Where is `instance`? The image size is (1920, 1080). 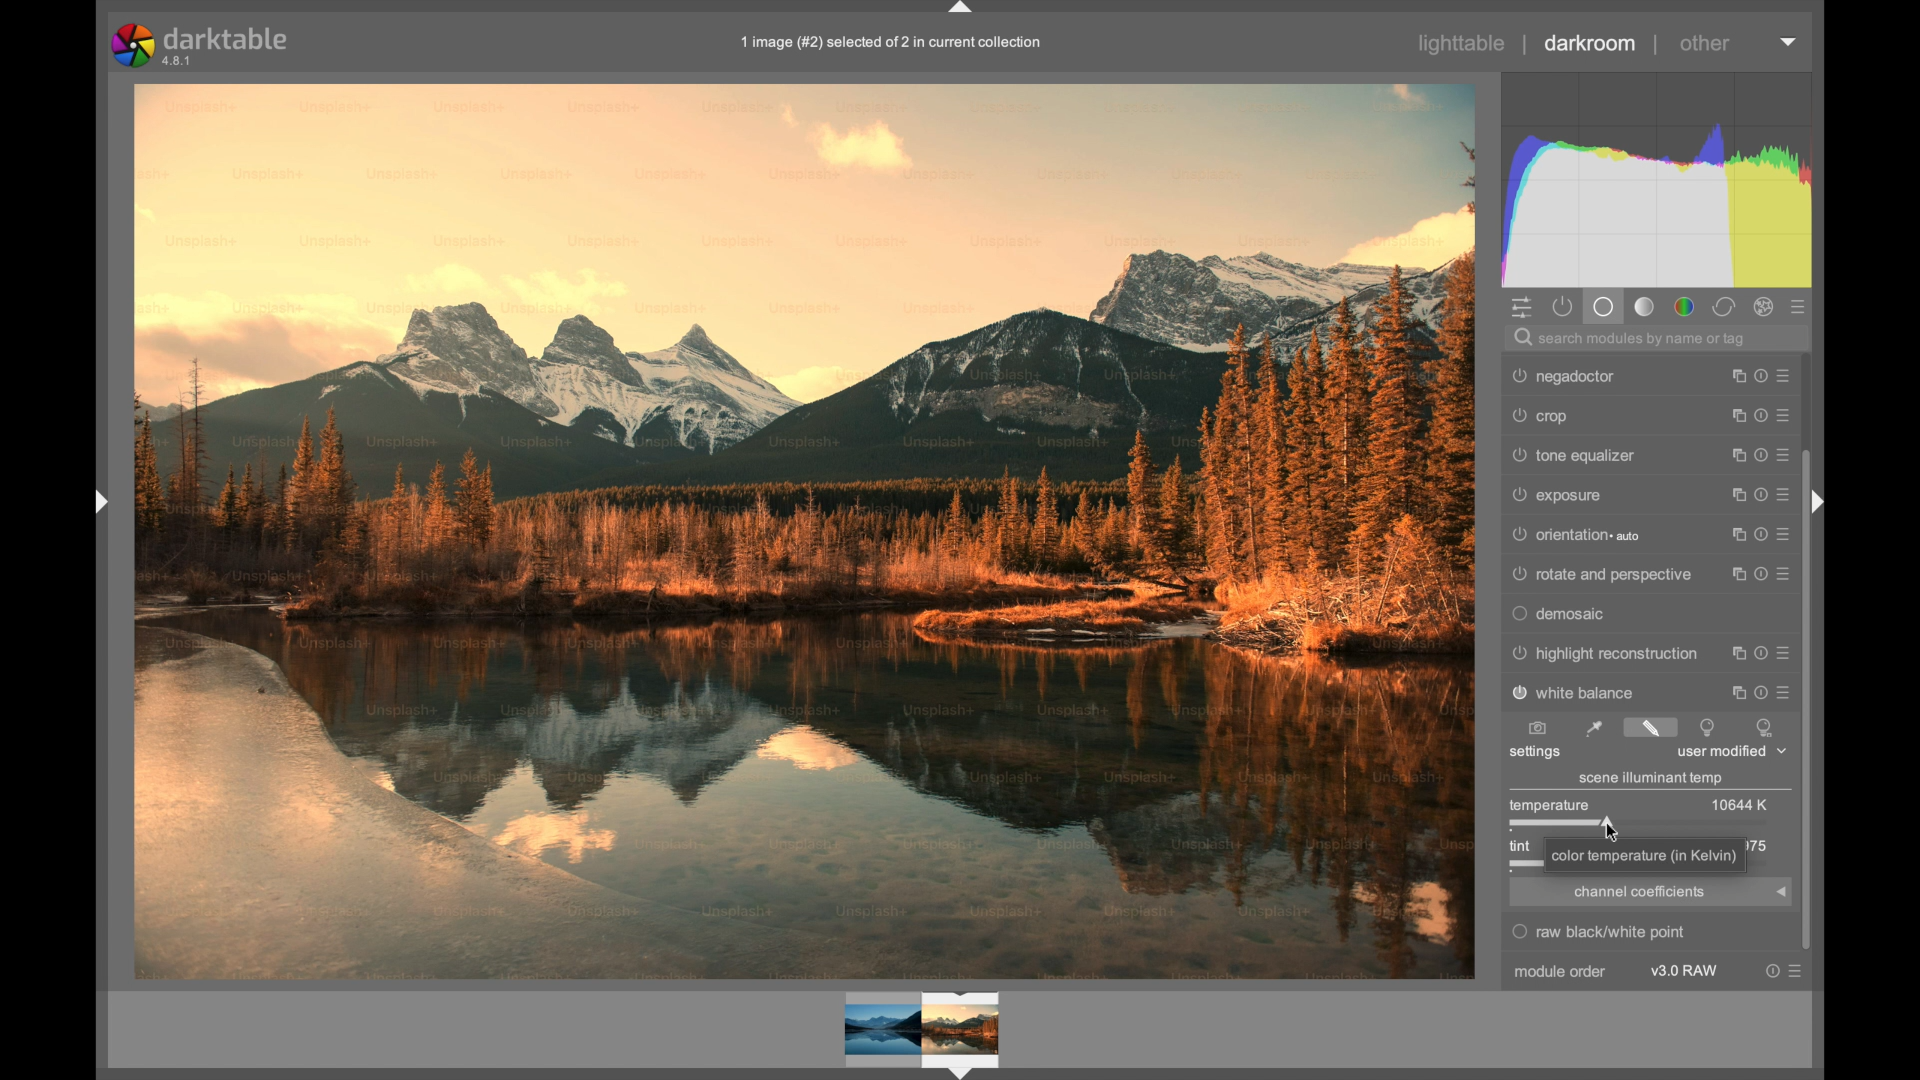 instance is located at coordinates (1736, 689).